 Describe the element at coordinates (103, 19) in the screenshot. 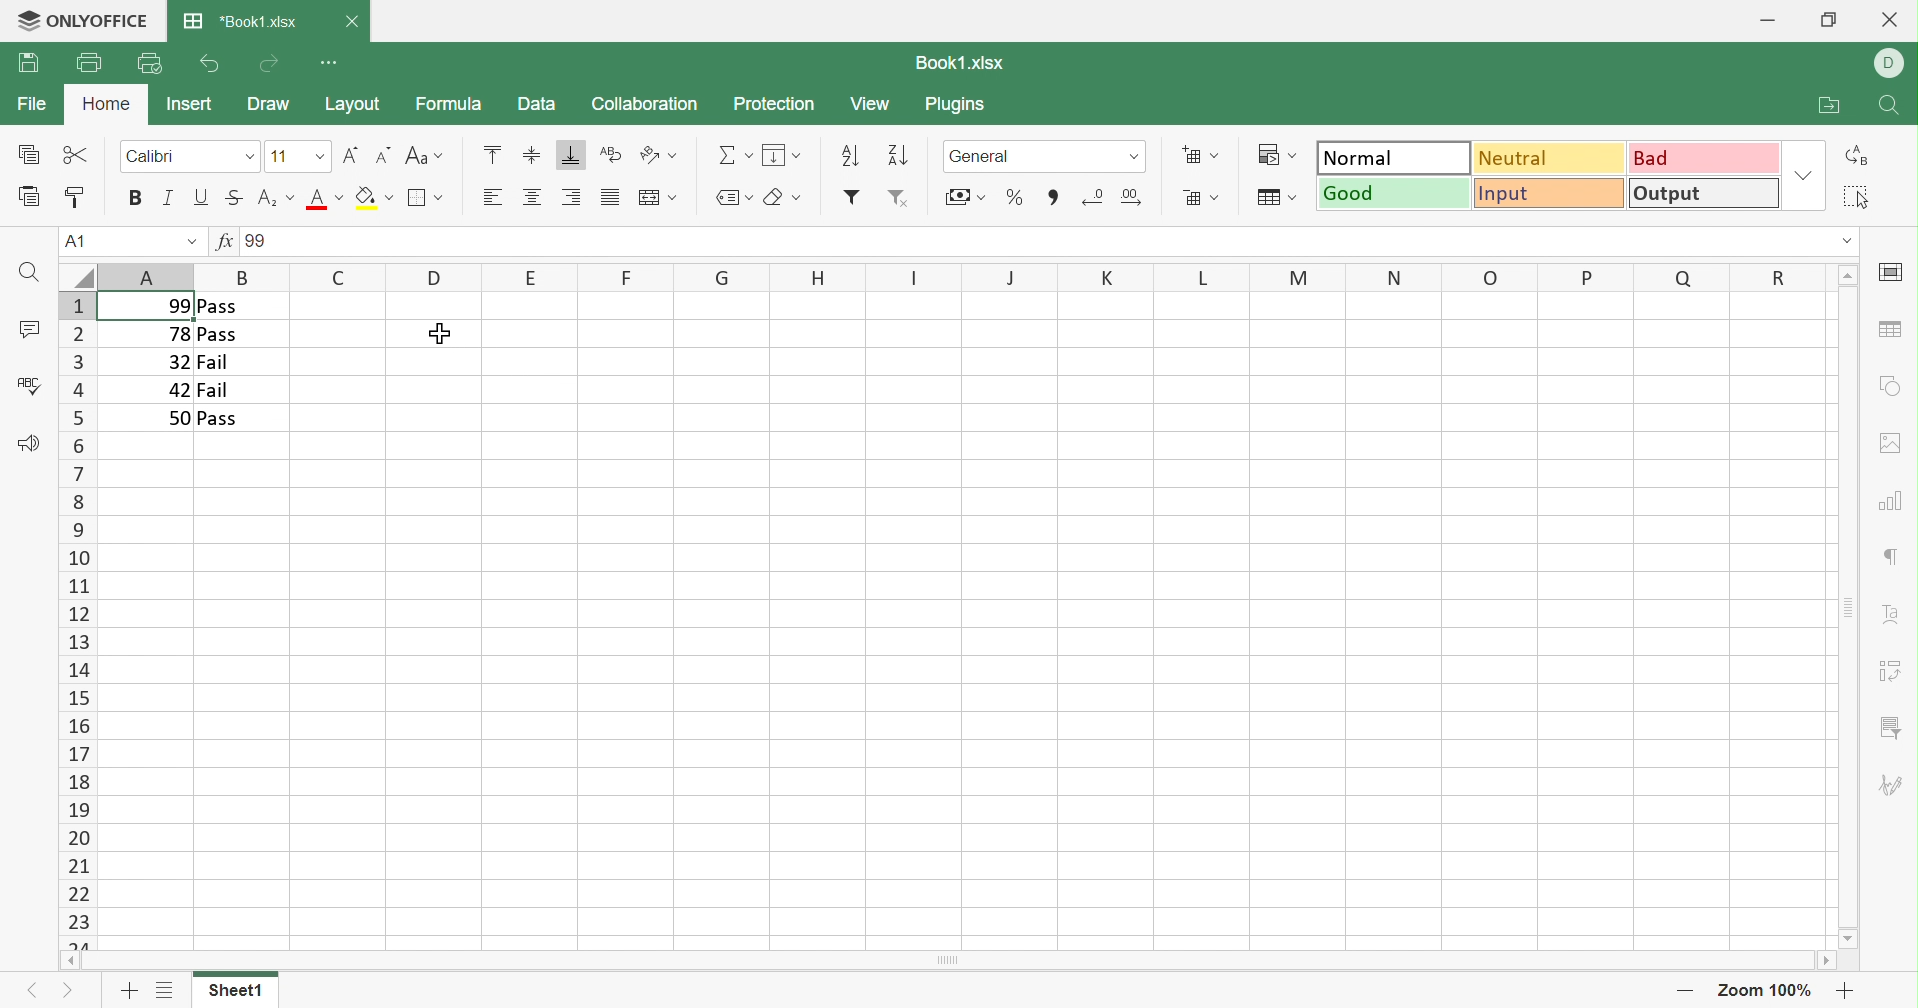

I see `ONLYOFFICE` at that location.